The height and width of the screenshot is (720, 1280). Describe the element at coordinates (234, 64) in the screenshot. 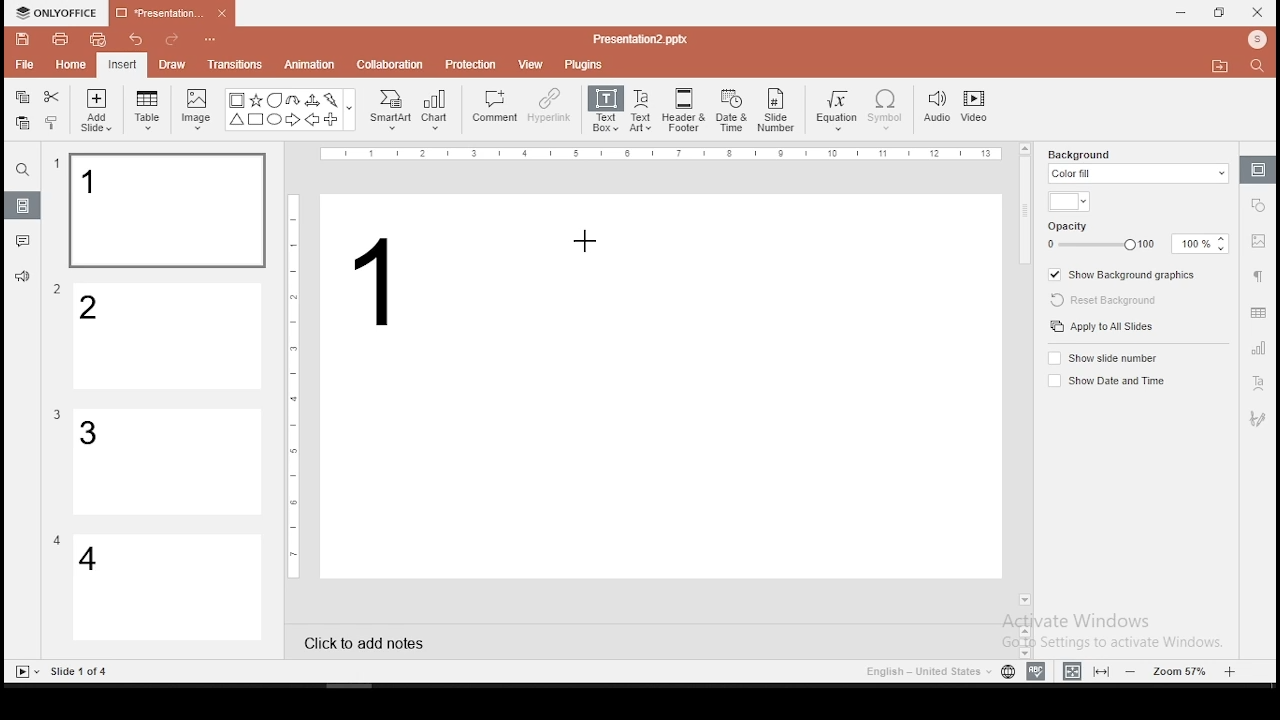

I see `transitions` at that location.